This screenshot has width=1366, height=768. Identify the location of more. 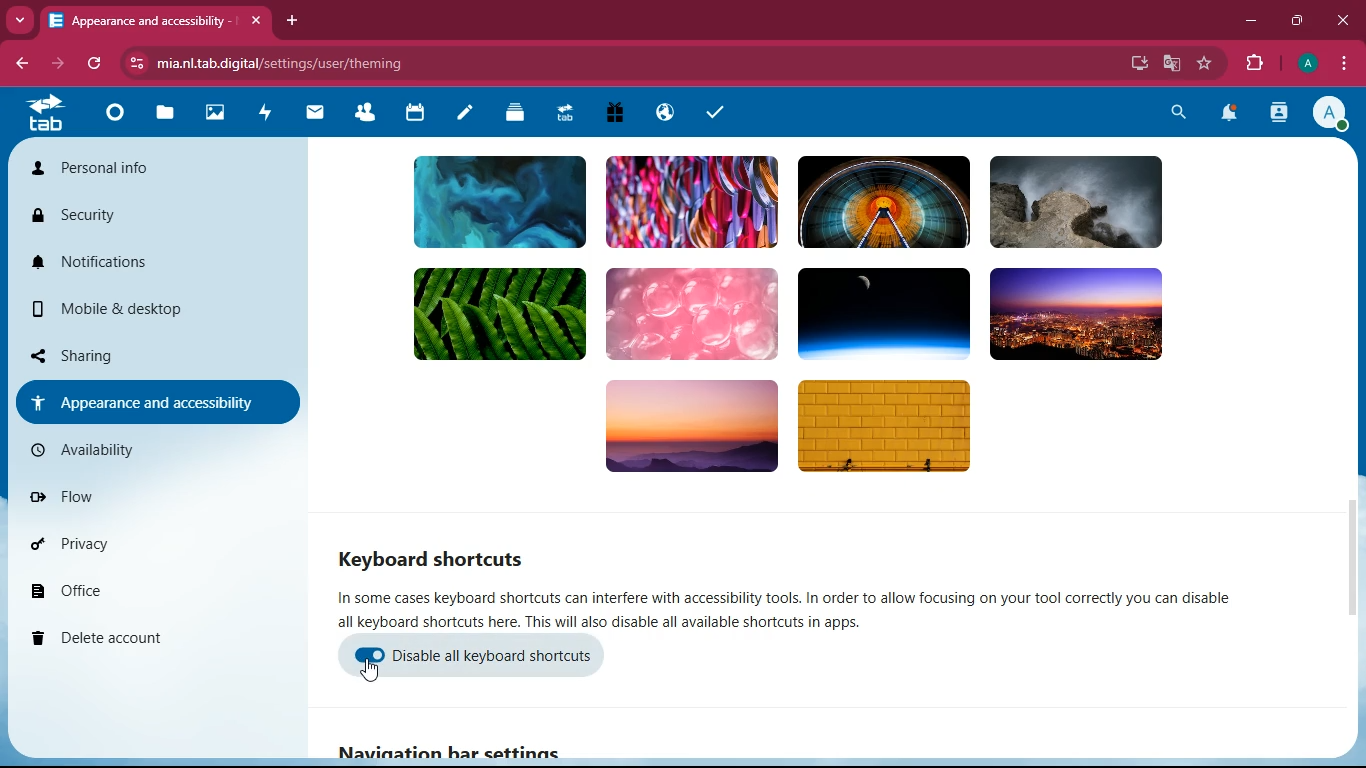
(19, 19).